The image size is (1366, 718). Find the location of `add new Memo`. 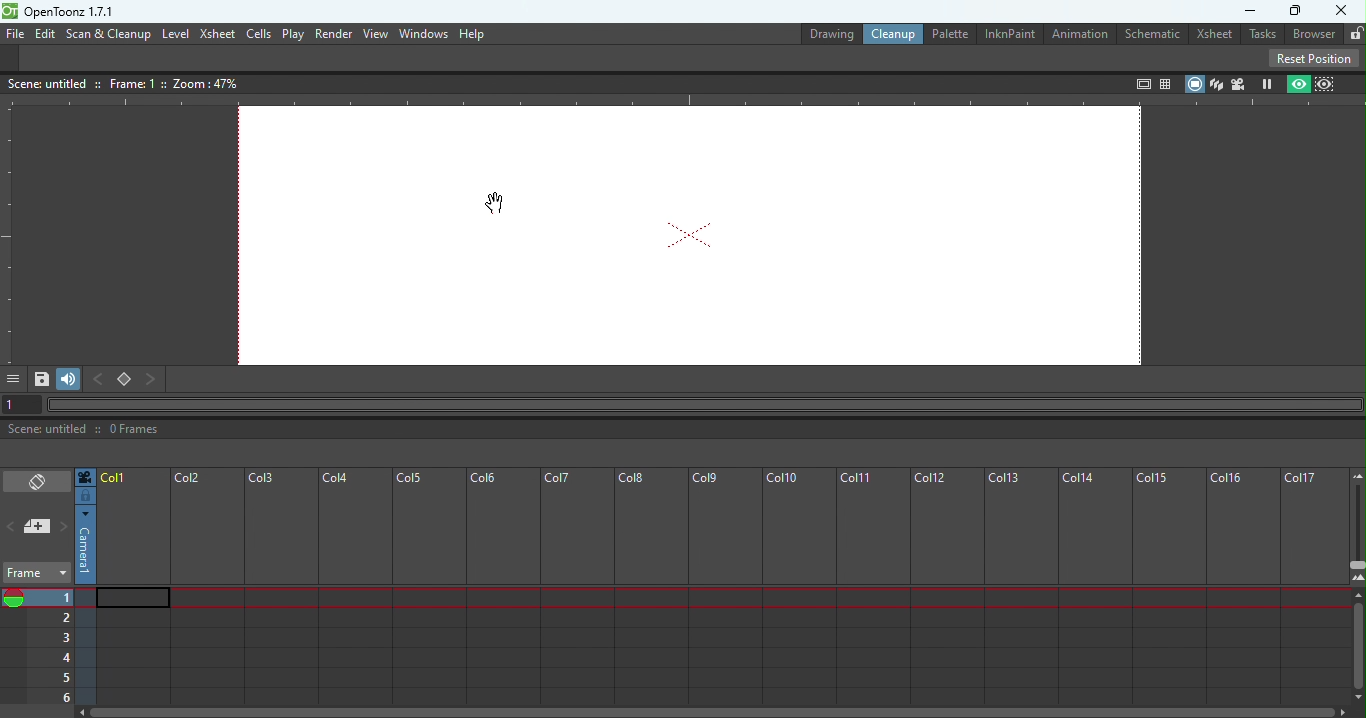

add new Memo is located at coordinates (38, 523).